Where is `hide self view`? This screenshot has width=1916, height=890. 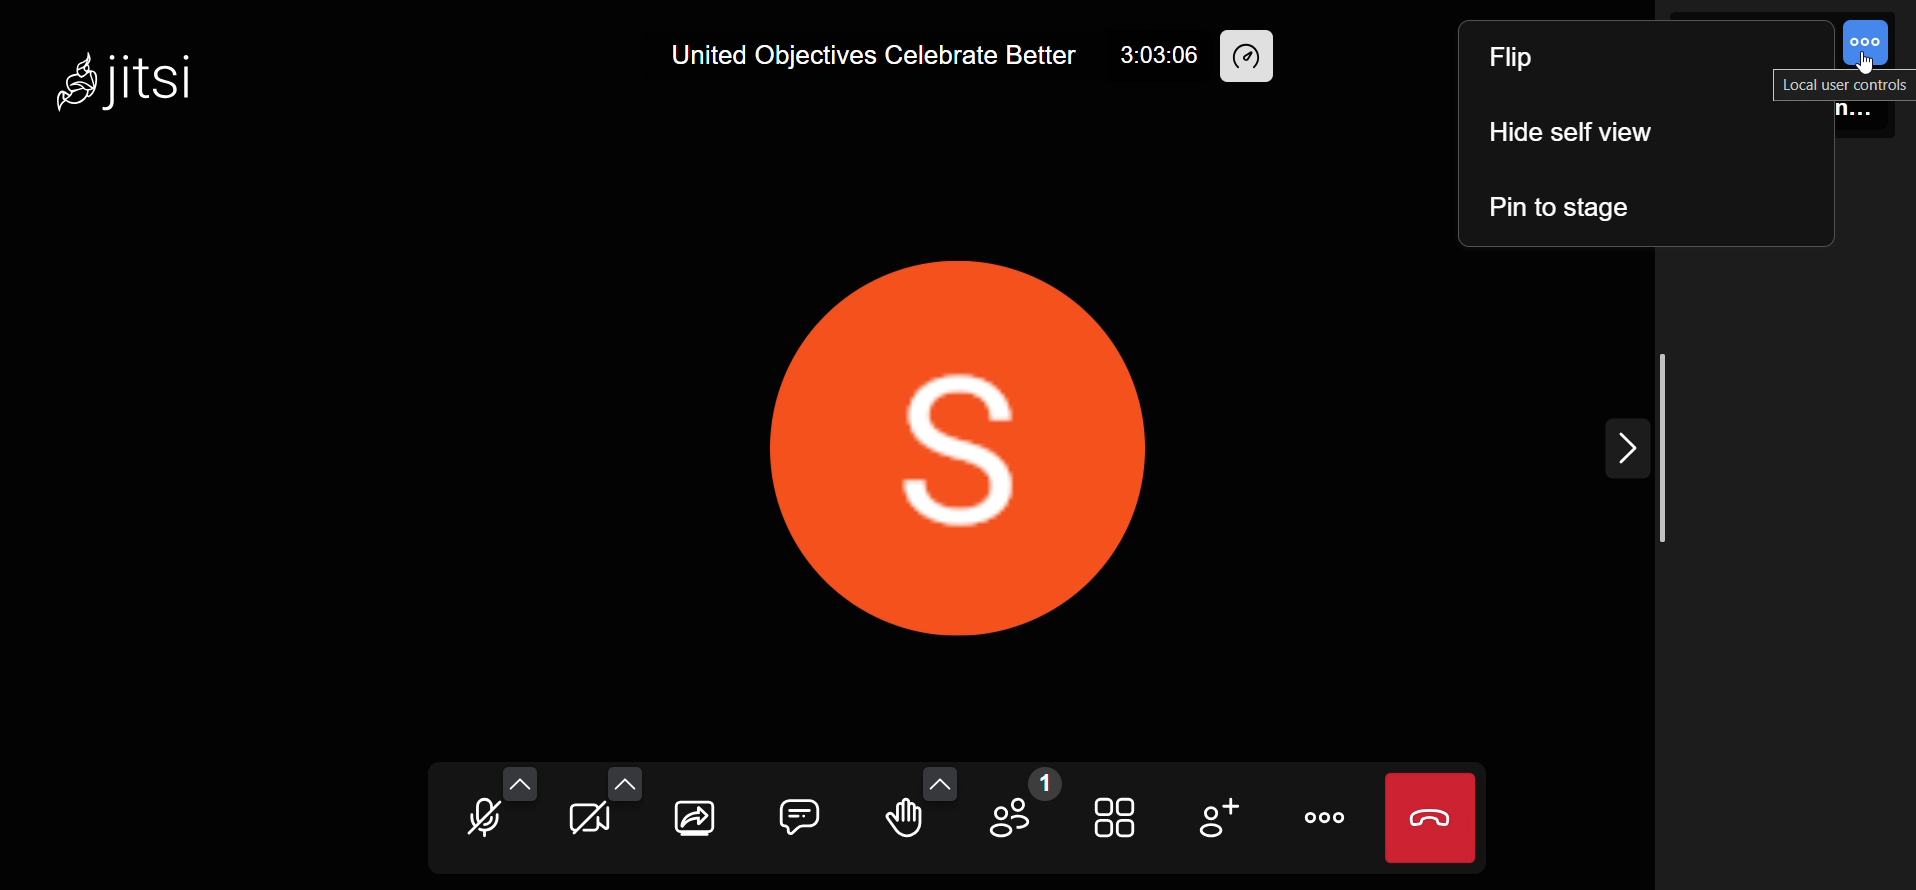 hide self view is located at coordinates (1571, 133).